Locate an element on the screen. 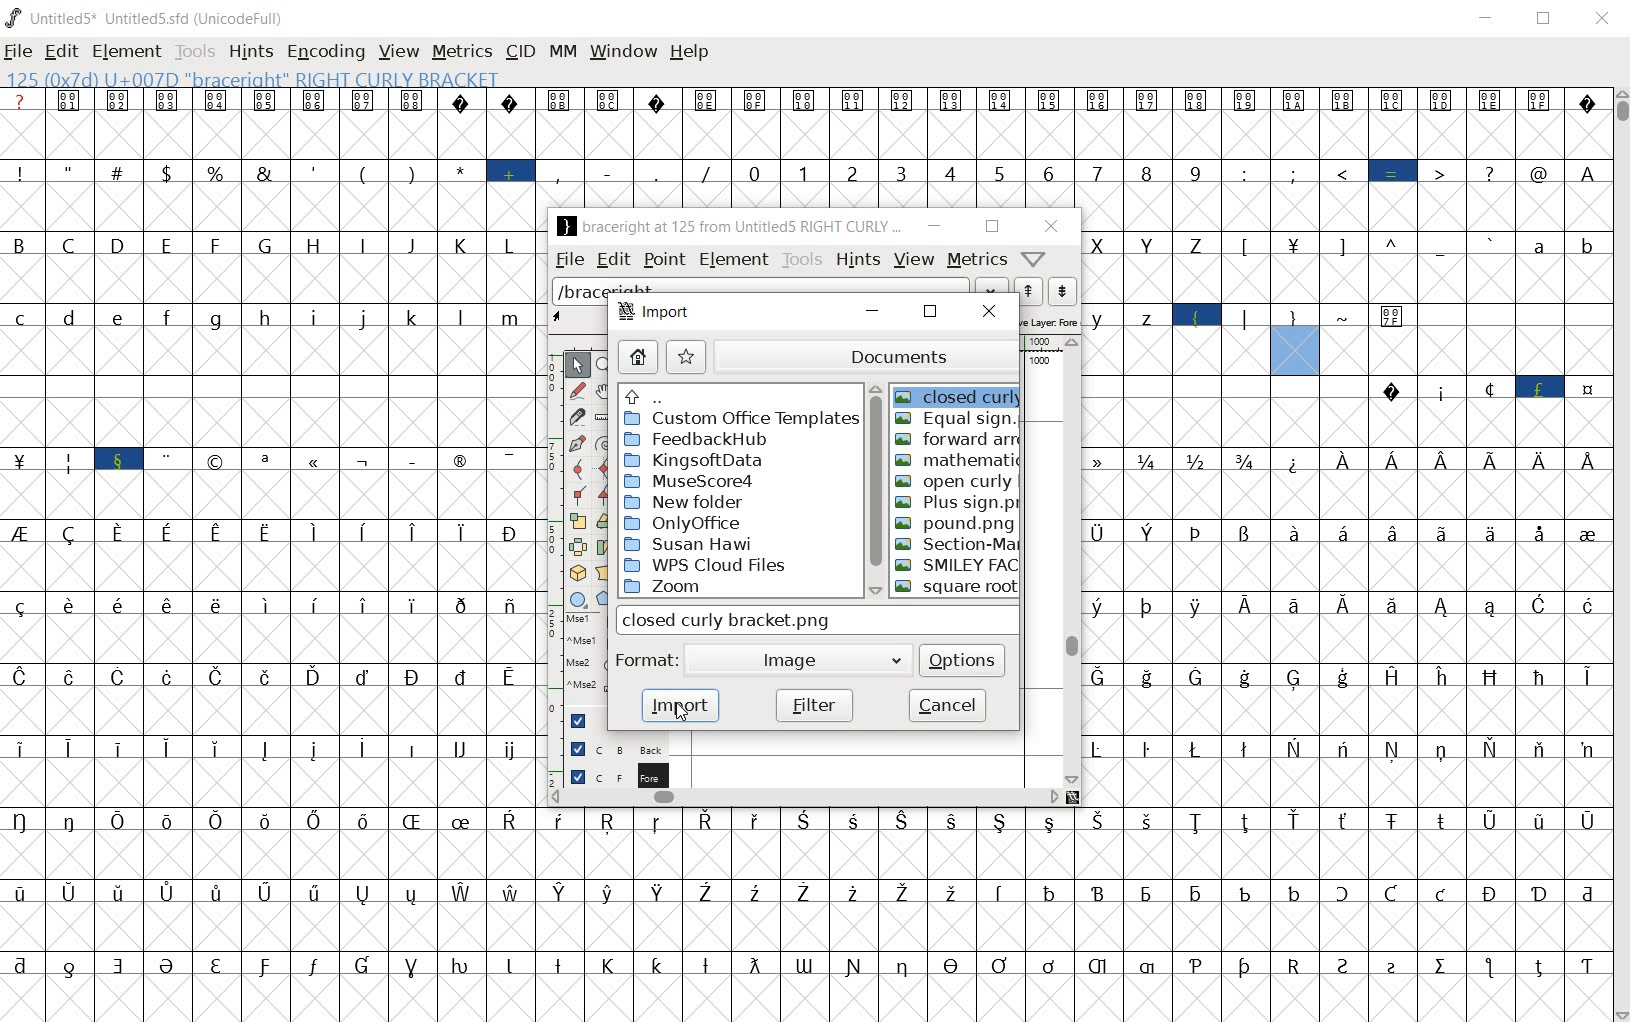 This screenshot has height=1022, width=1630. Add a corner point is located at coordinates (602, 495).